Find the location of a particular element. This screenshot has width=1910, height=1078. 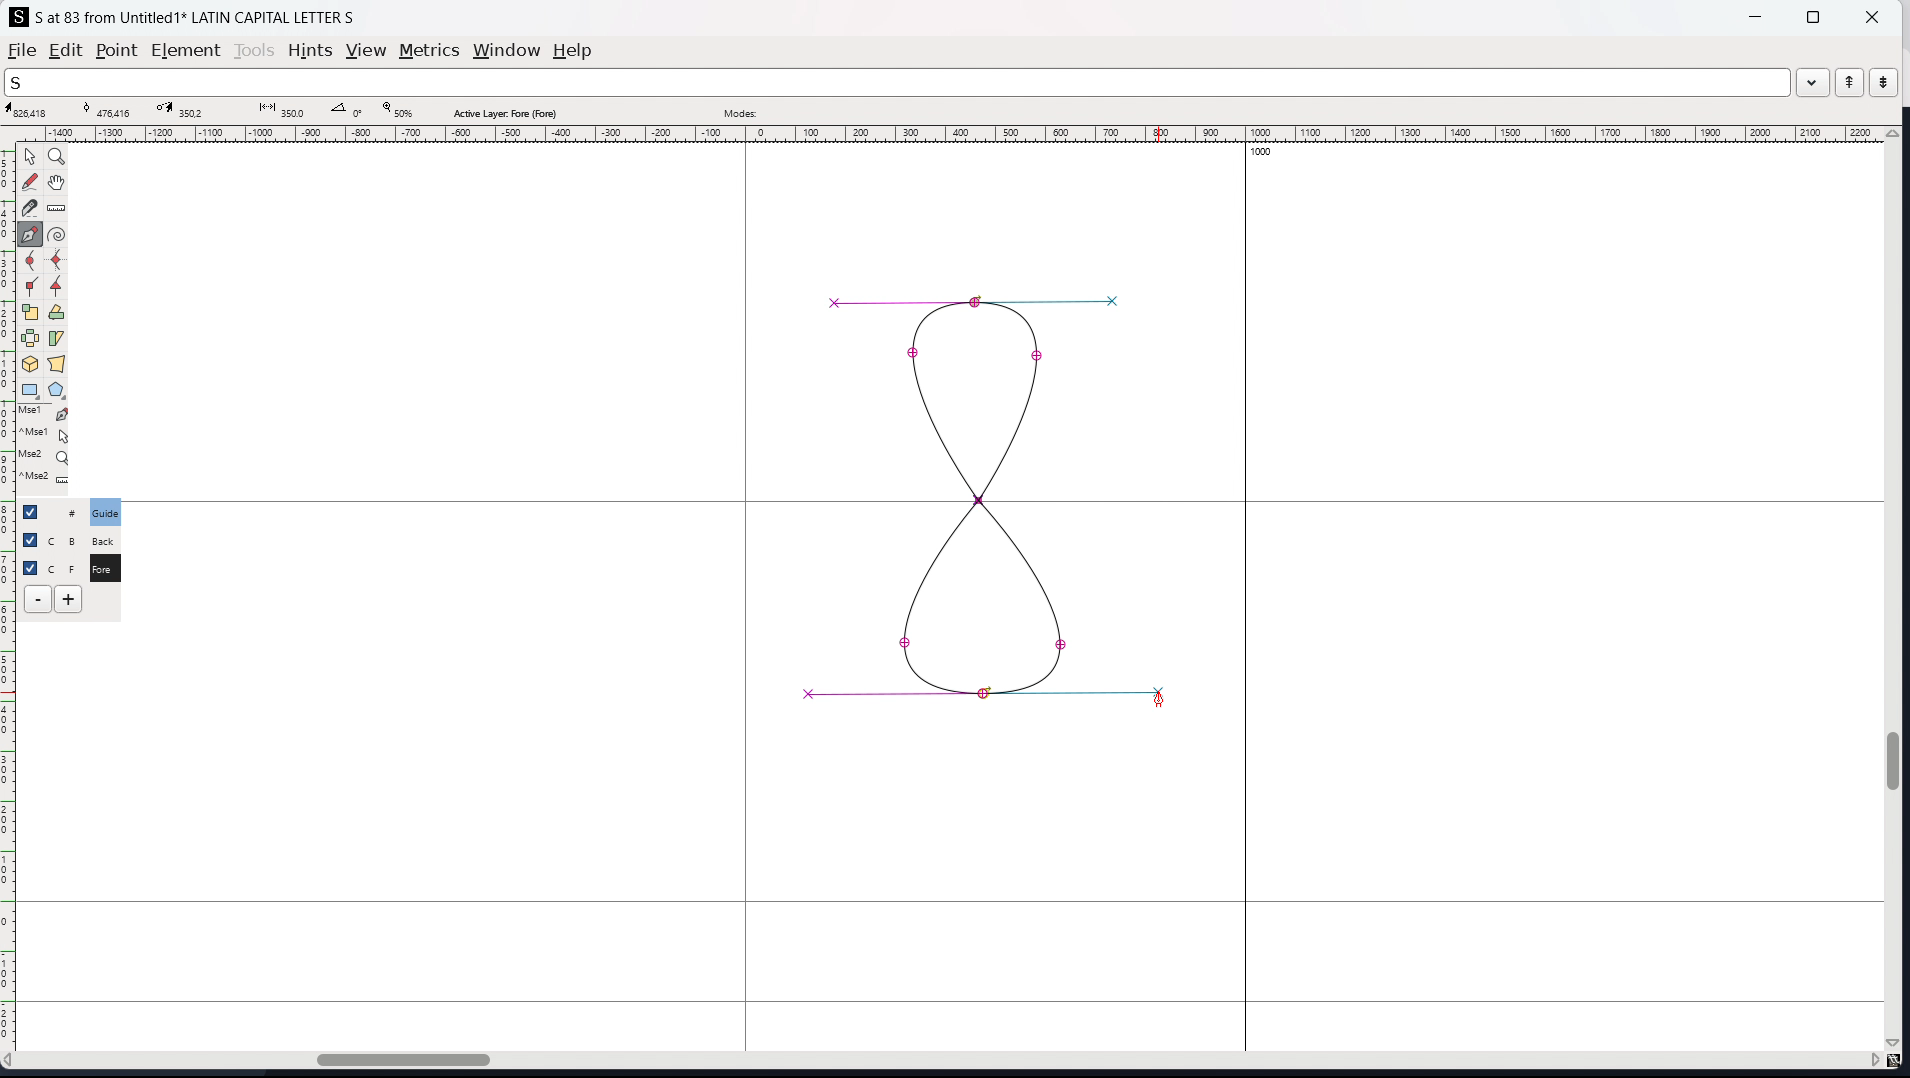

maximize is located at coordinates (1813, 16).